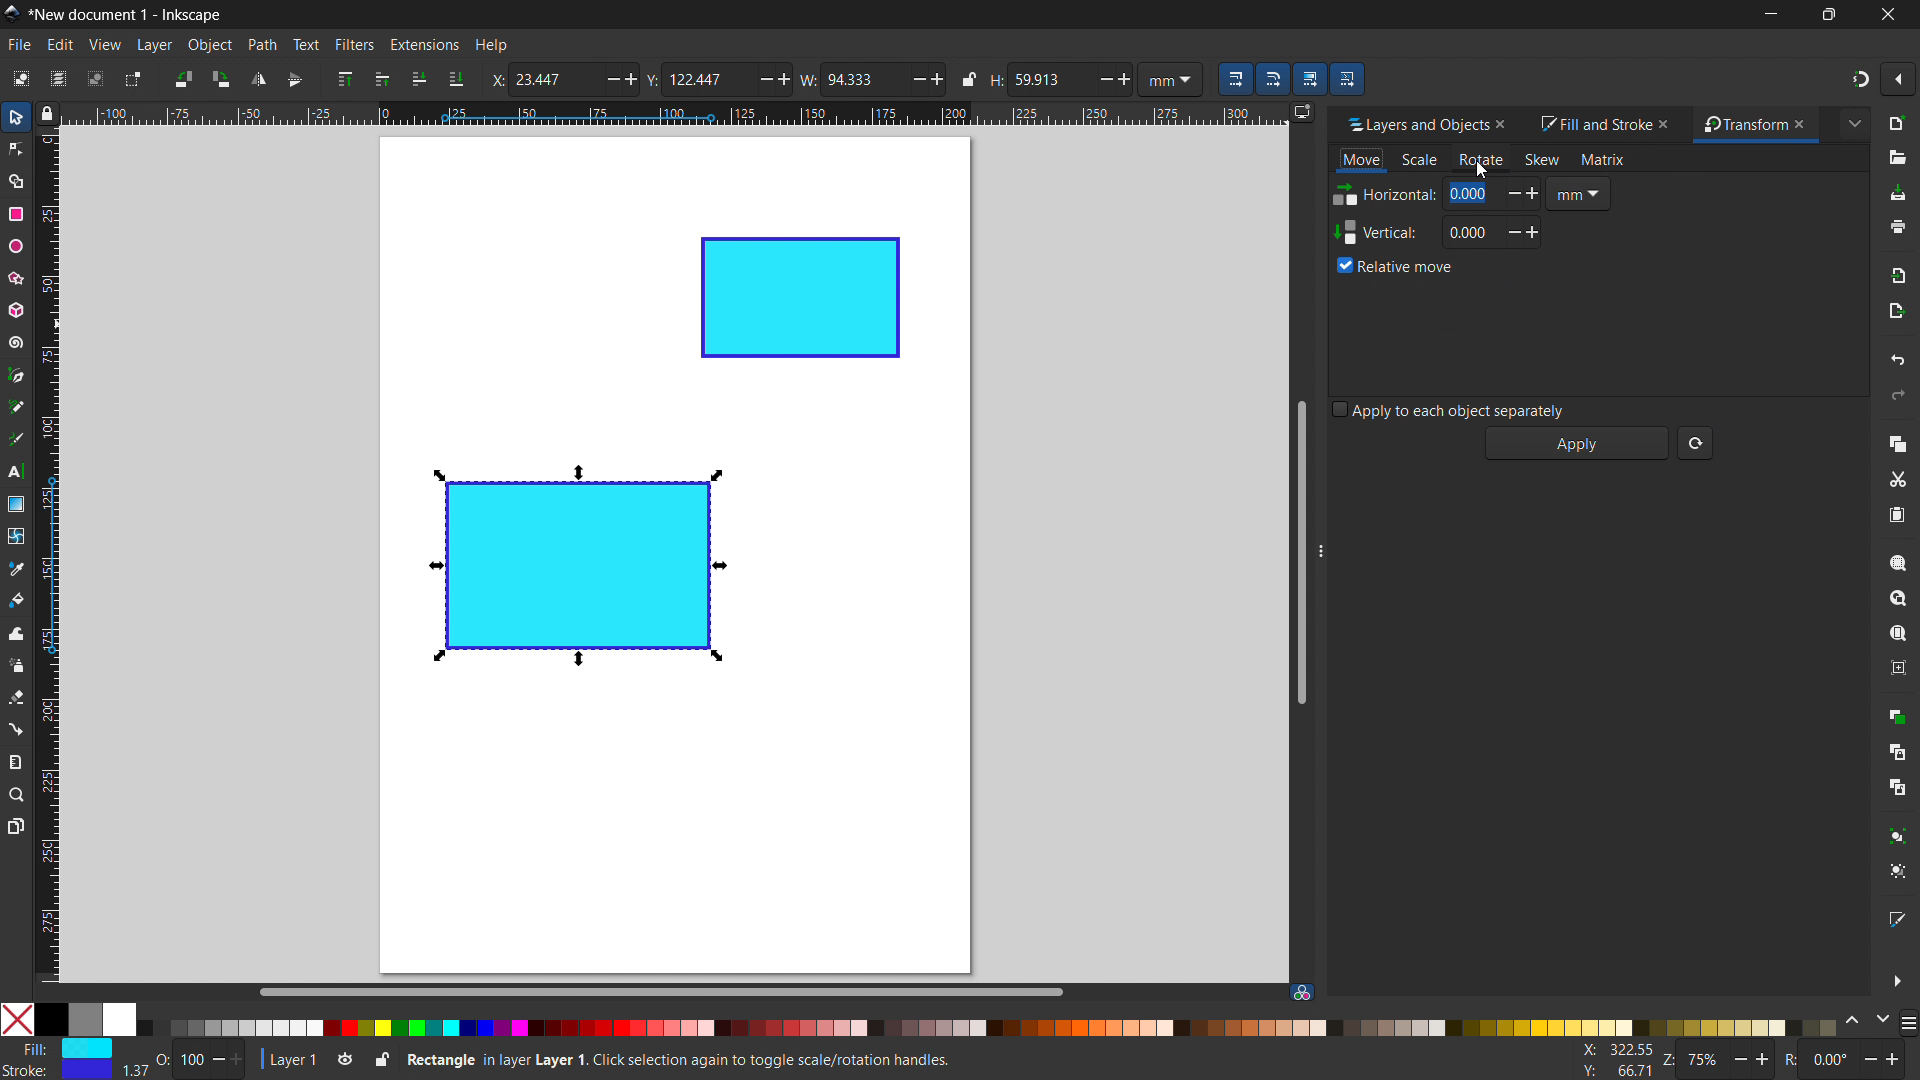  I want to click on Decrease/minus, so click(911, 78).